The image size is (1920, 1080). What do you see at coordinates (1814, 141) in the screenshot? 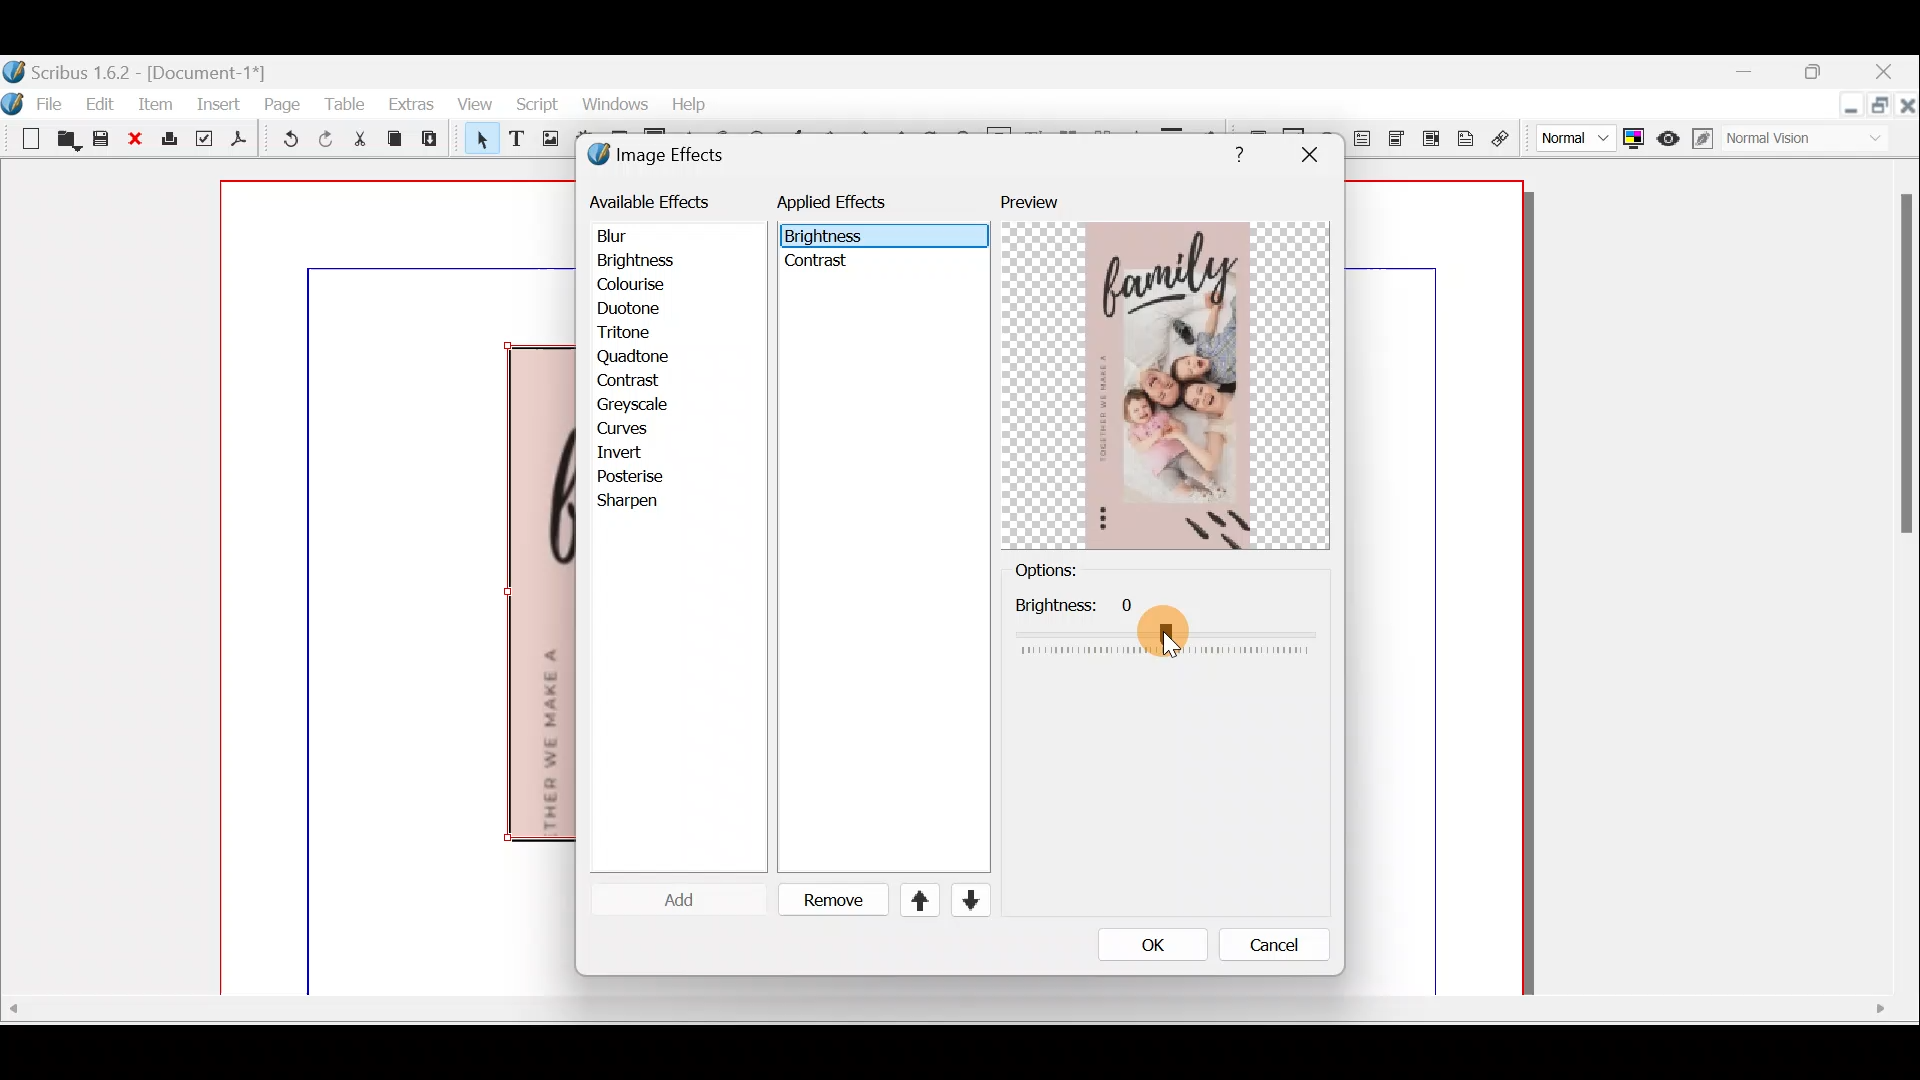
I see `Visual appearance of display` at bounding box center [1814, 141].